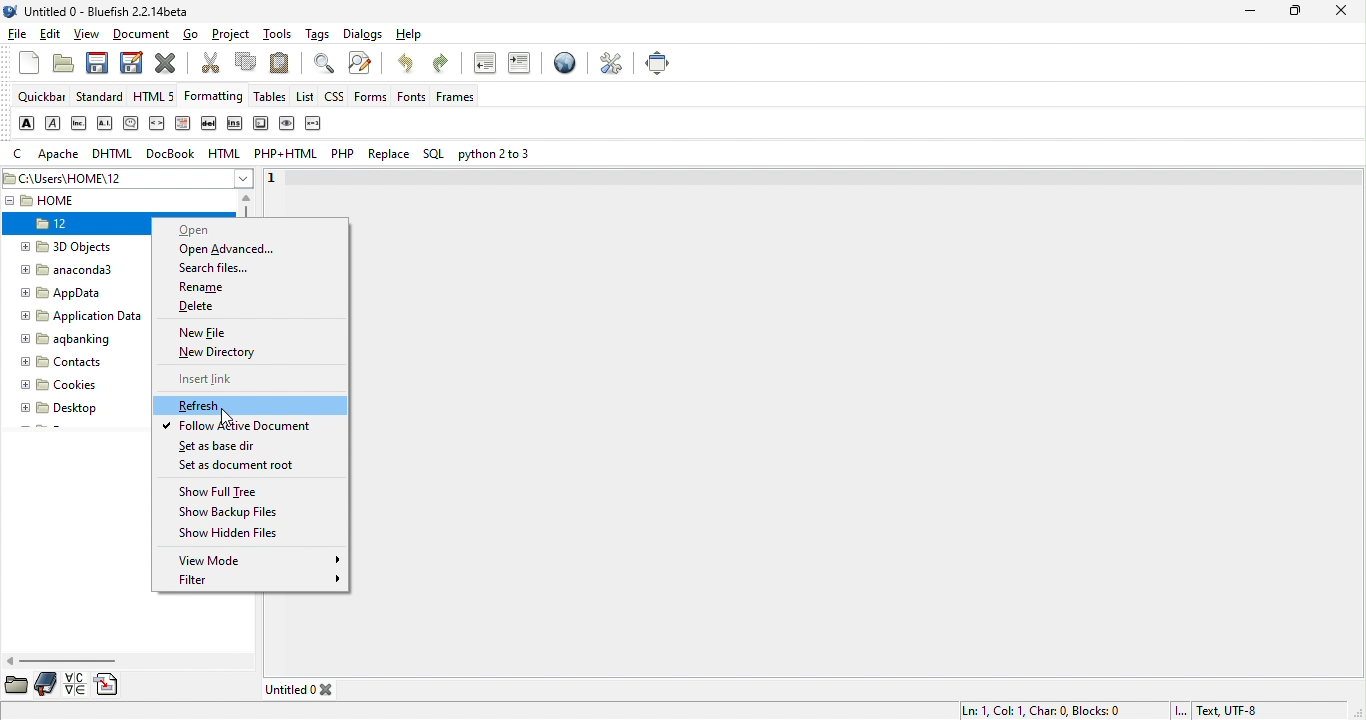 This screenshot has height=720, width=1366. I want to click on 12, so click(67, 226).